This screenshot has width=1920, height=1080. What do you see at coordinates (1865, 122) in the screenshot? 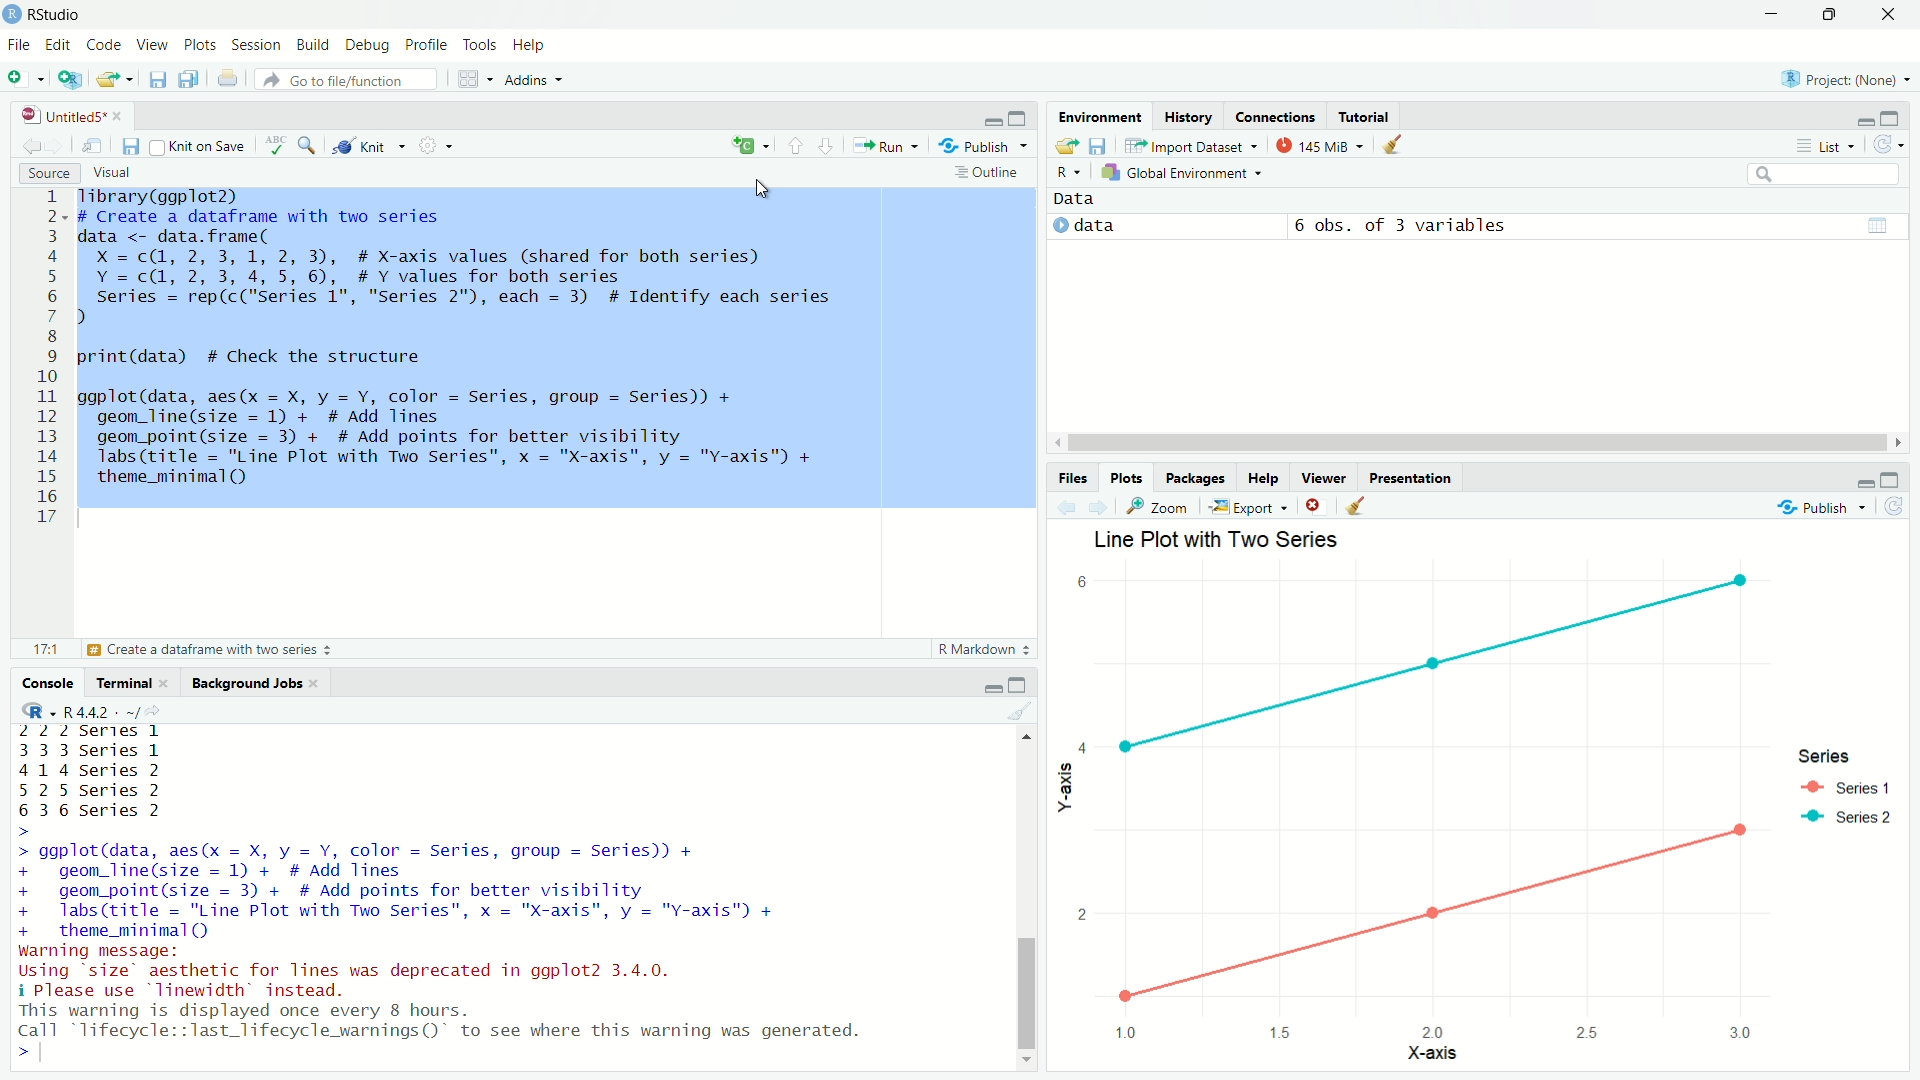
I see `minimize` at bounding box center [1865, 122].